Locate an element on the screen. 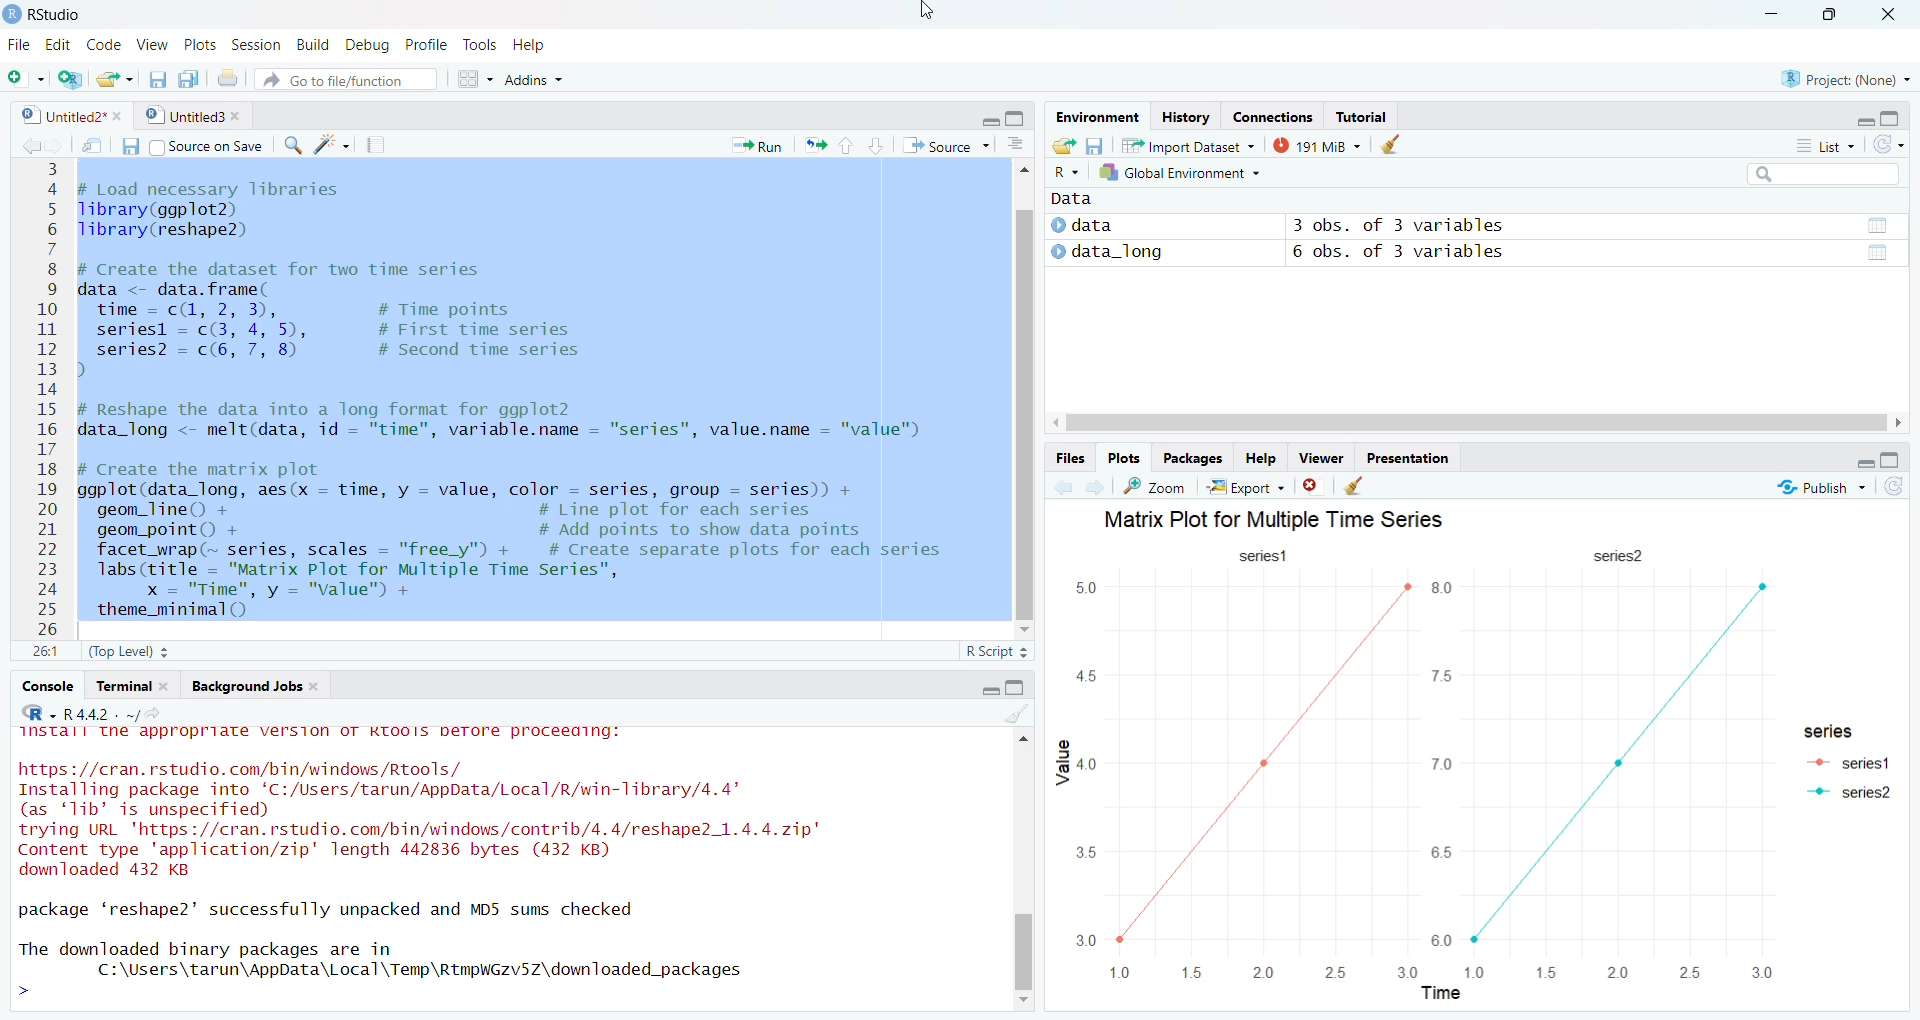  Profile is located at coordinates (430, 44).